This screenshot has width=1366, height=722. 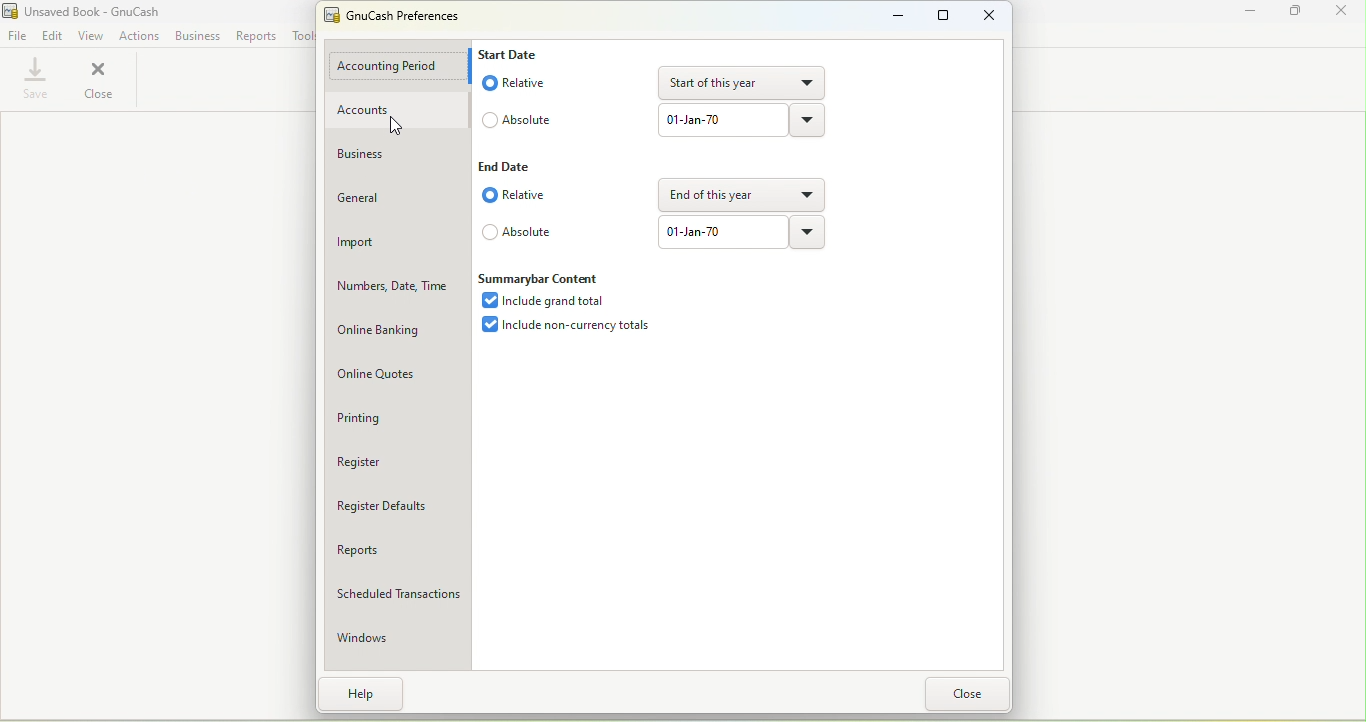 What do you see at coordinates (397, 597) in the screenshot?
I see `Scheduled transactions` at bounding box center [397, 597].